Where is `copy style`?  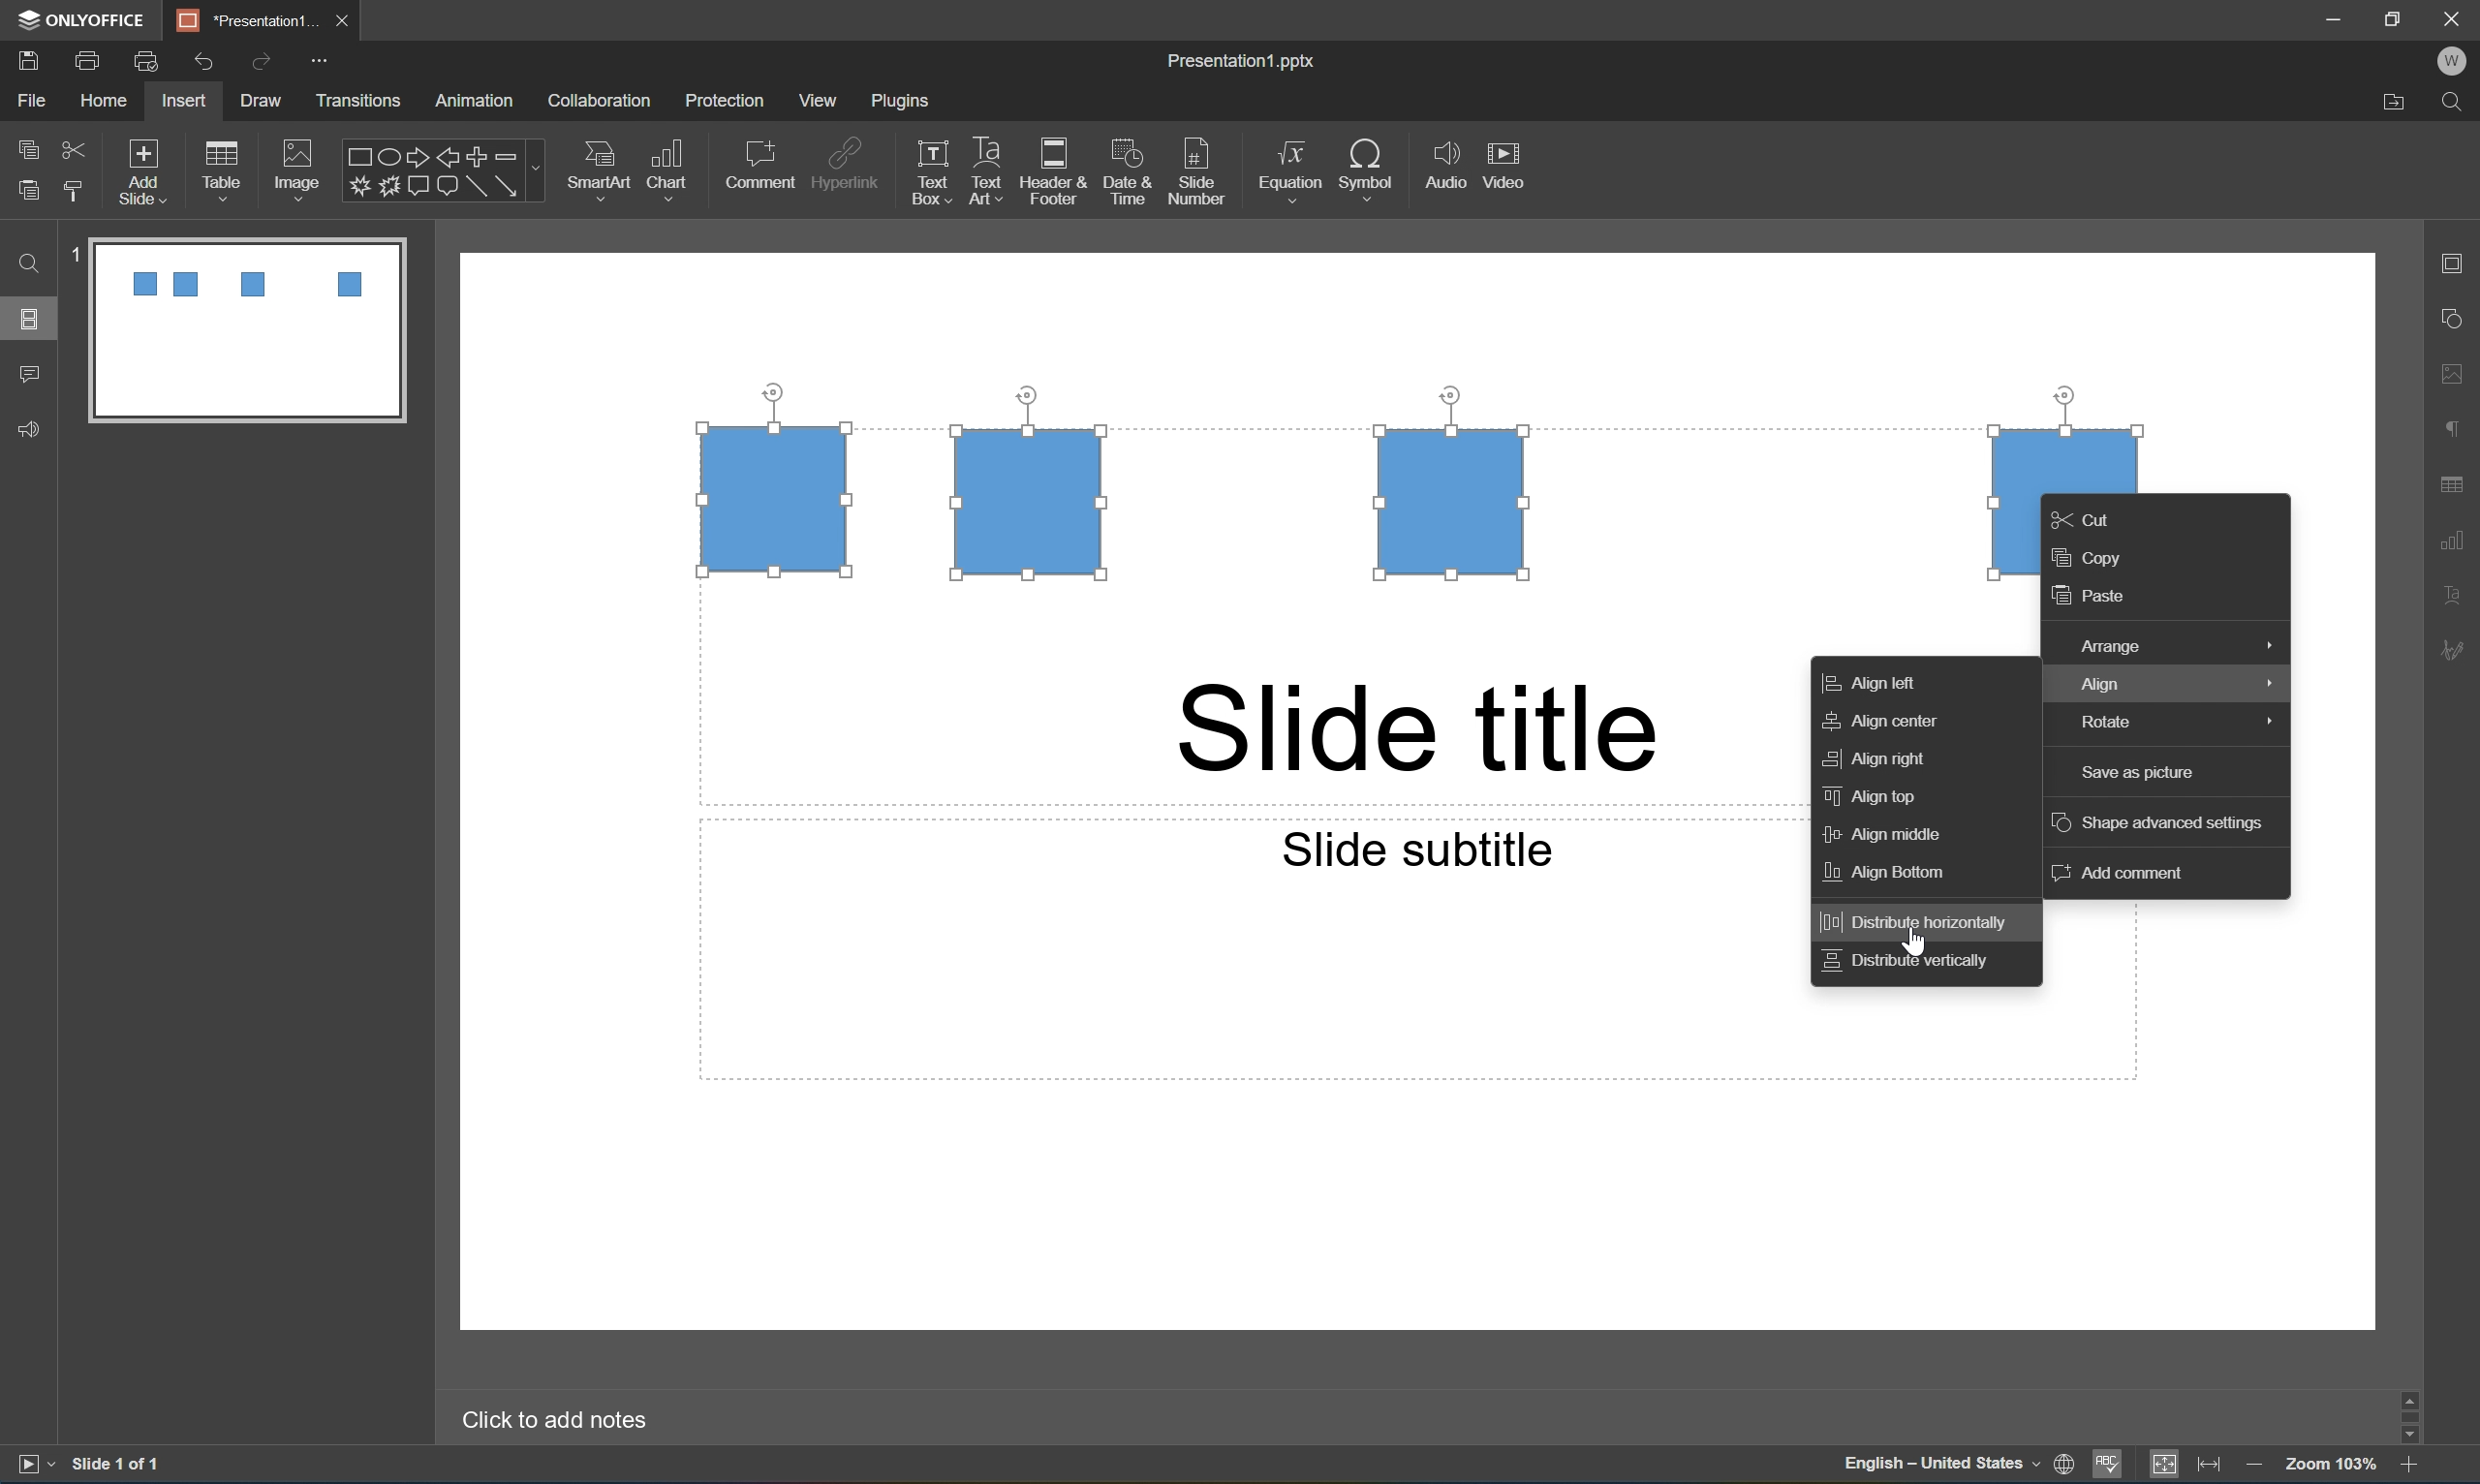 copy style is located at coordinates (75, 191).